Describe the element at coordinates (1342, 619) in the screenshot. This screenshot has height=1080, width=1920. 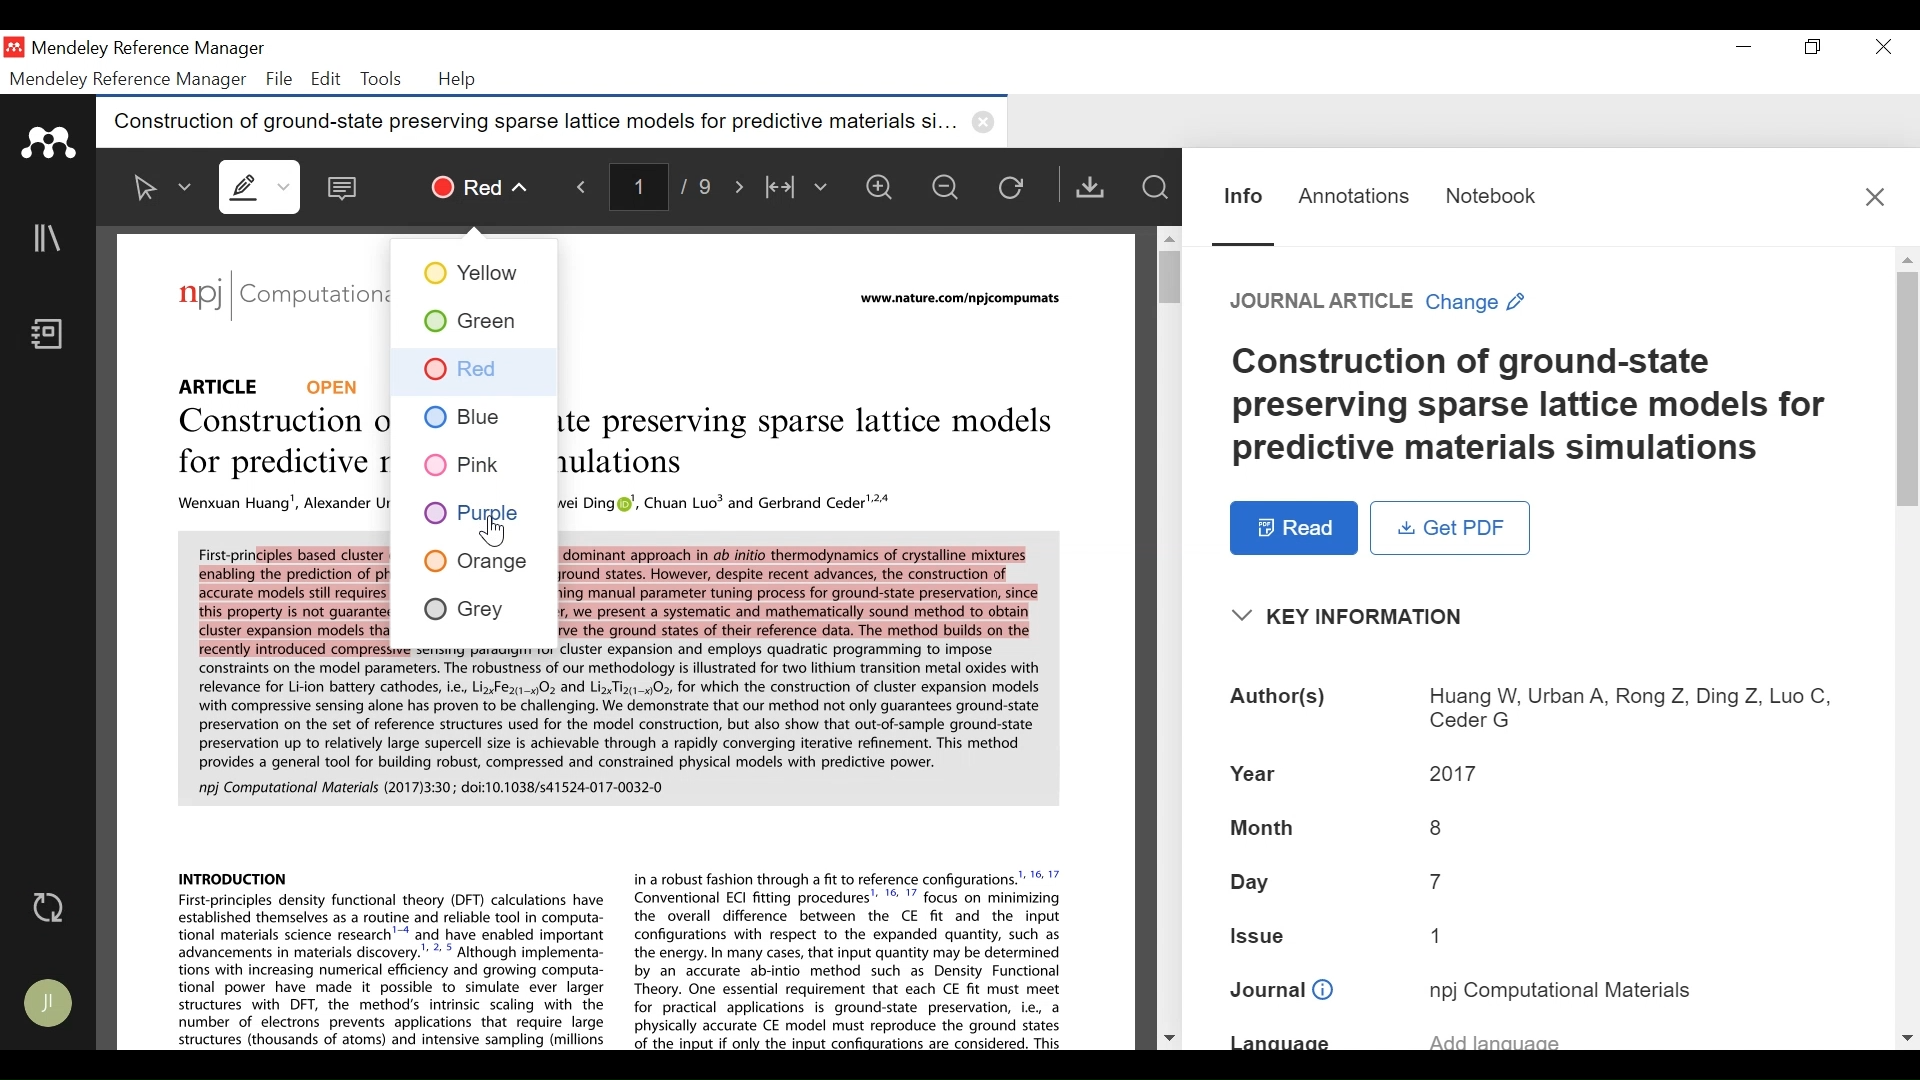
I see `Key Information` at that location.